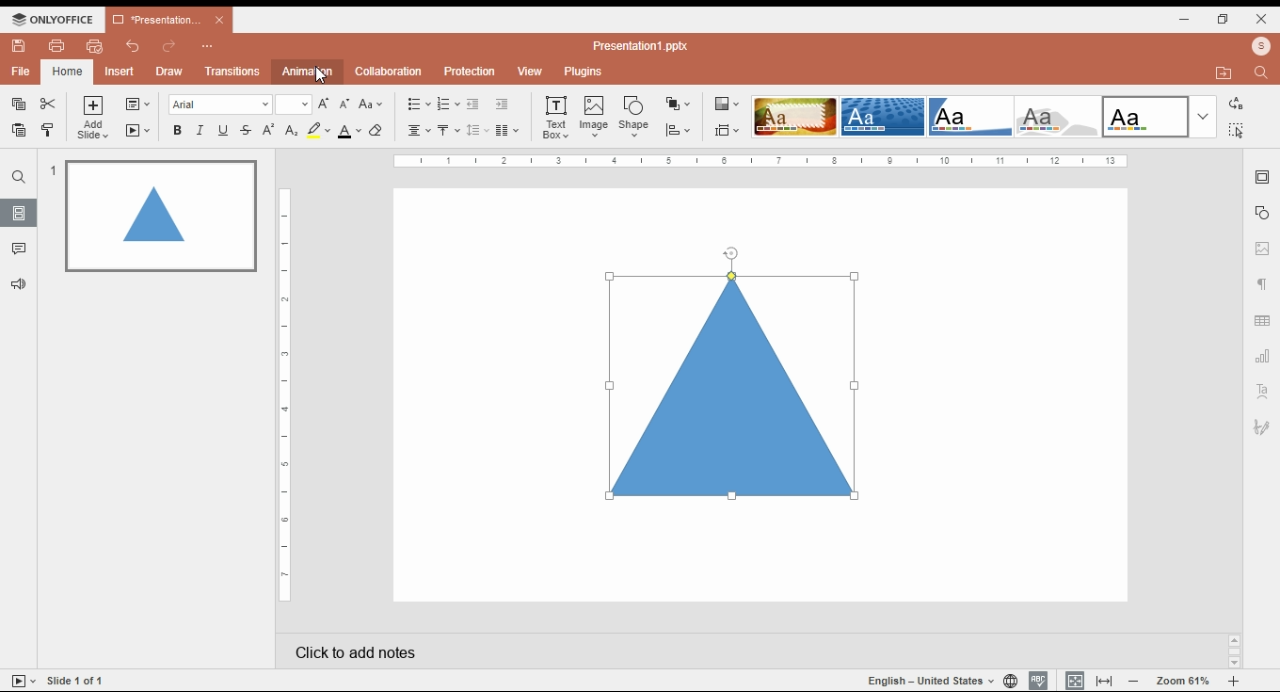  What do you see at coordinates (447, 104) in the screenshot?
I see `numbering` at bounding box center [447, 104].